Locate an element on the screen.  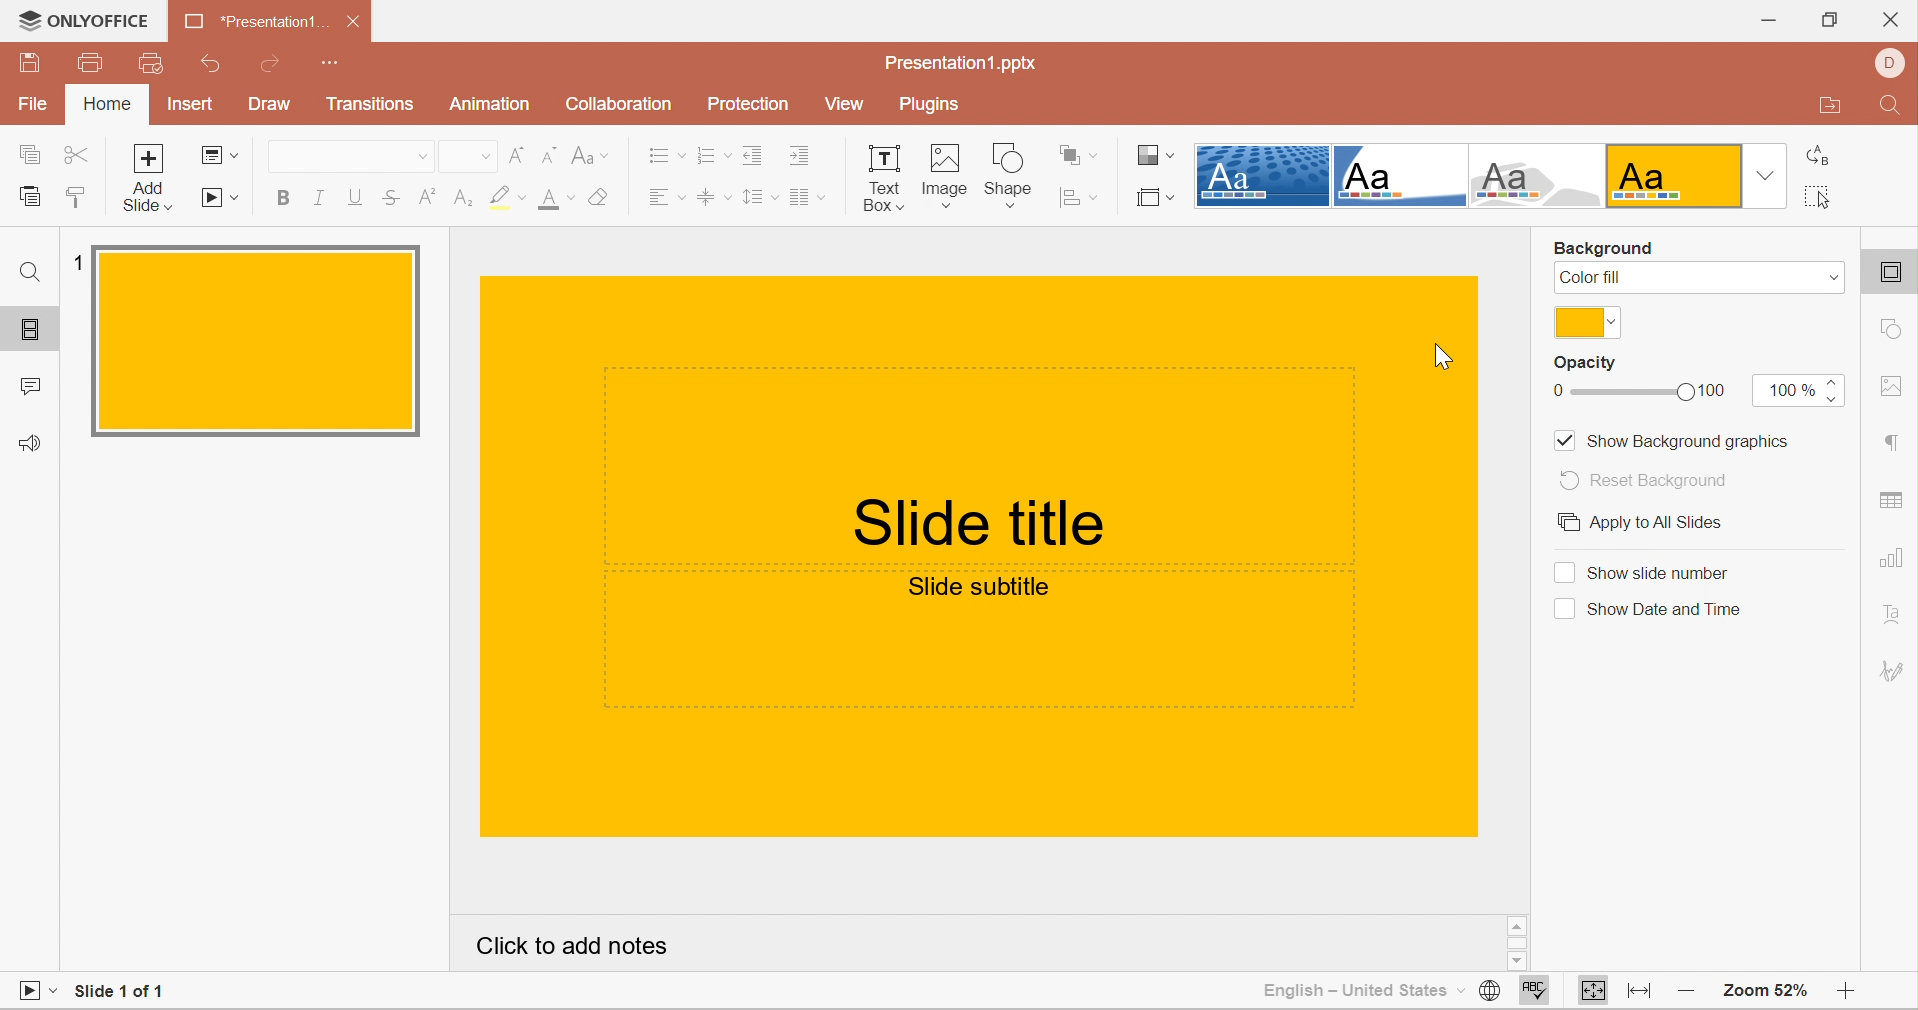
Collaboration is located at coordinates (618, 104).